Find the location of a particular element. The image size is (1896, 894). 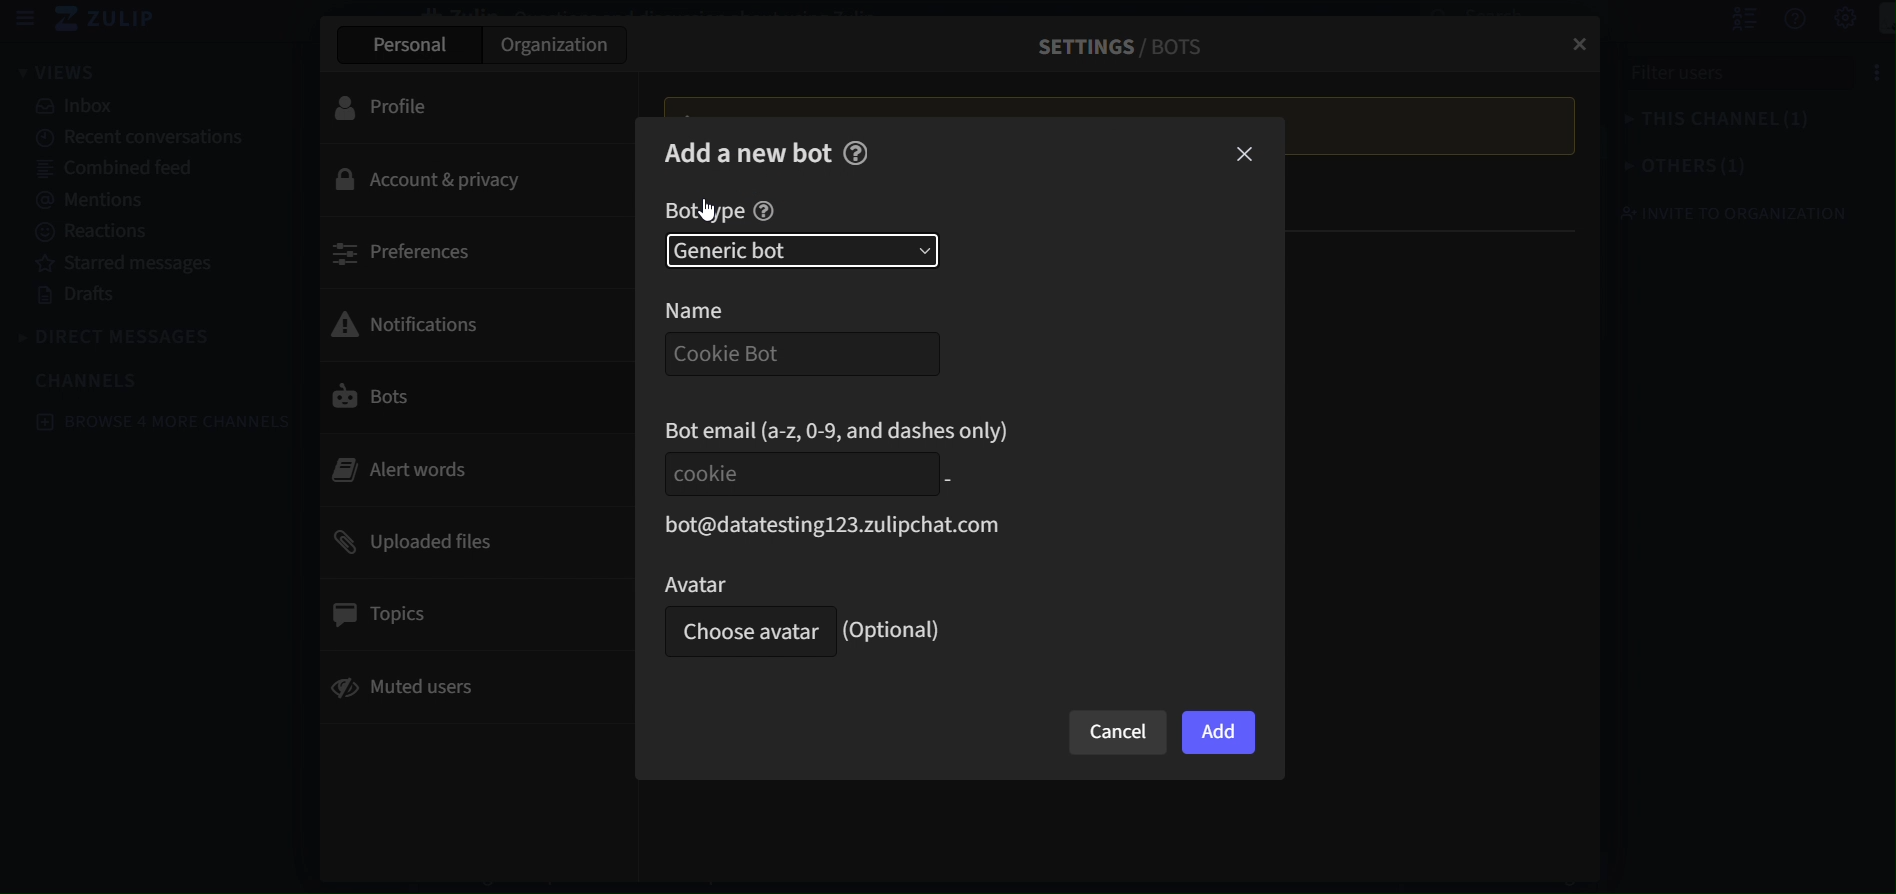

invite to organization is located at coordinates (1716, 213).